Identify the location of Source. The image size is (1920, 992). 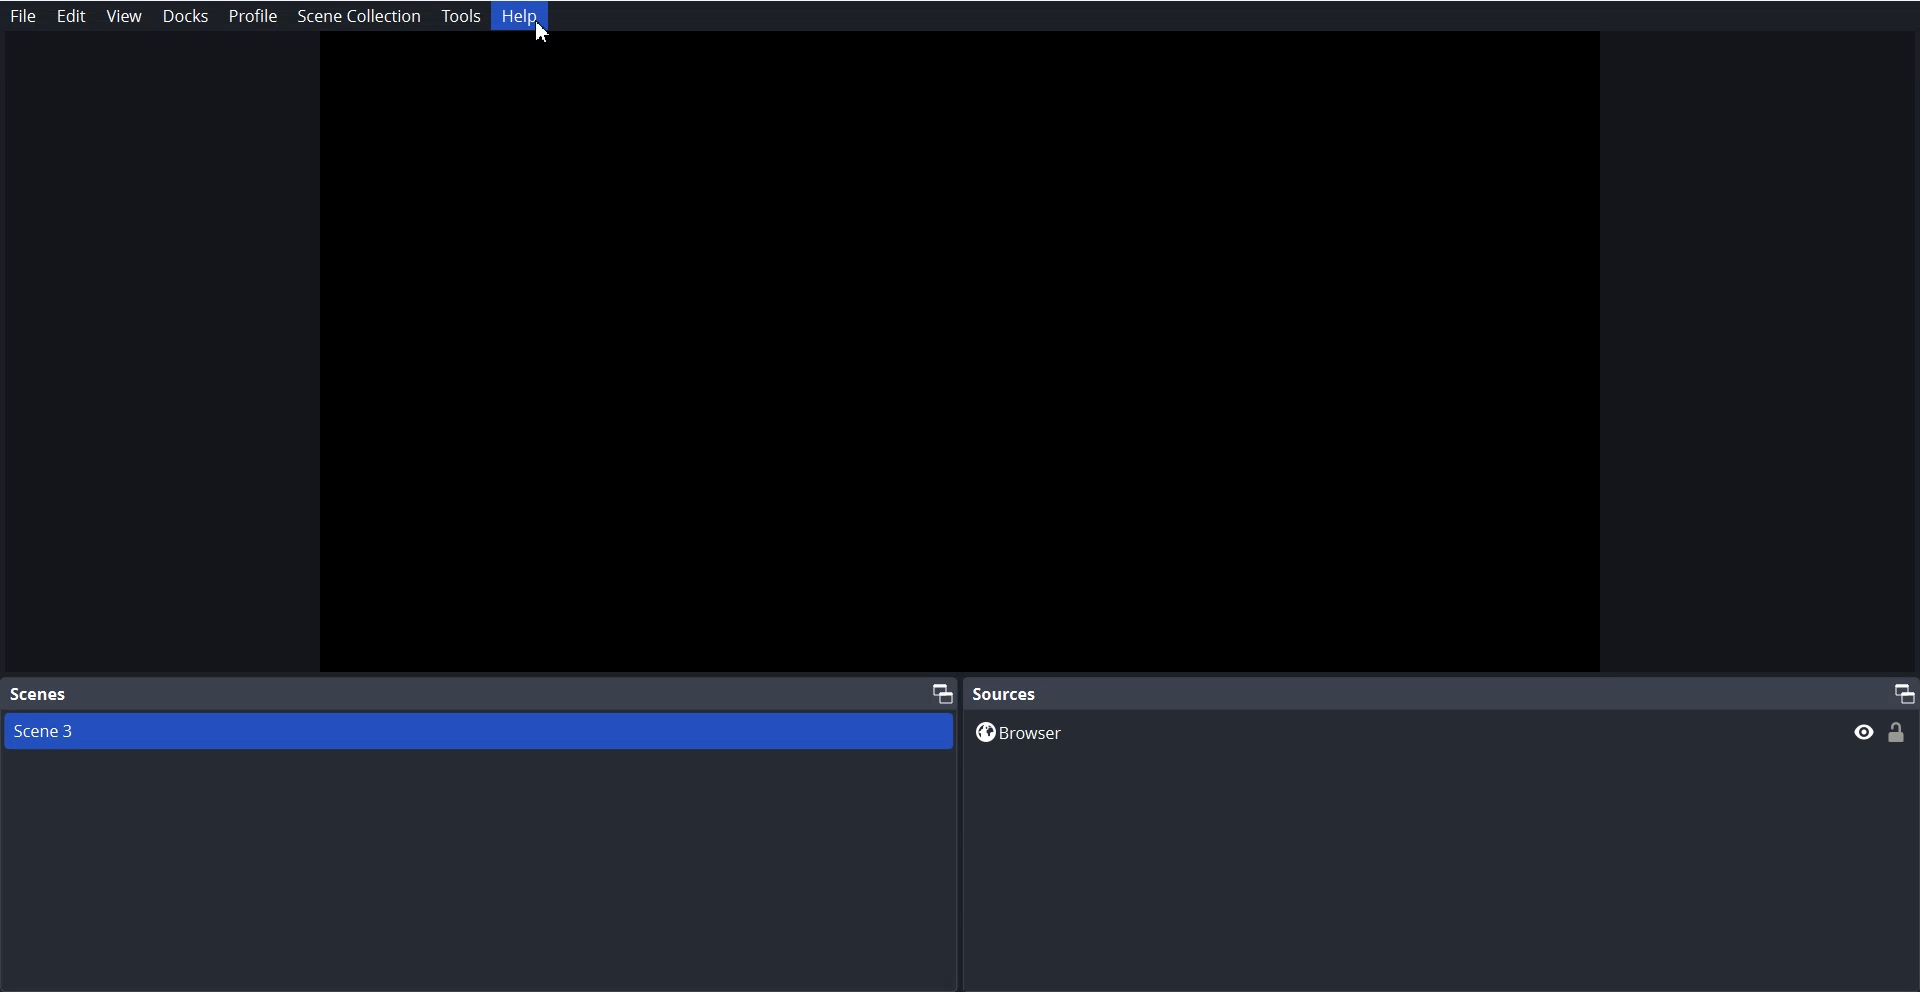
(1004, 692).